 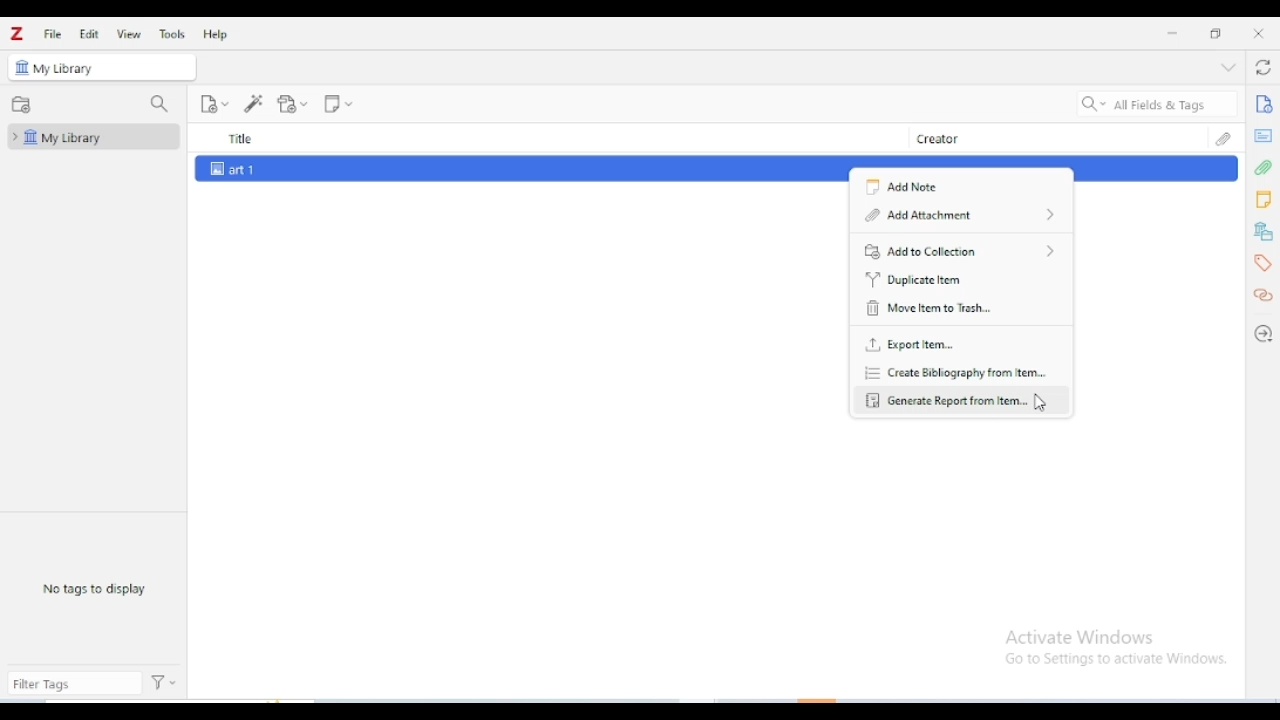 I want to click on attachments, so click(x=1223, y=138).